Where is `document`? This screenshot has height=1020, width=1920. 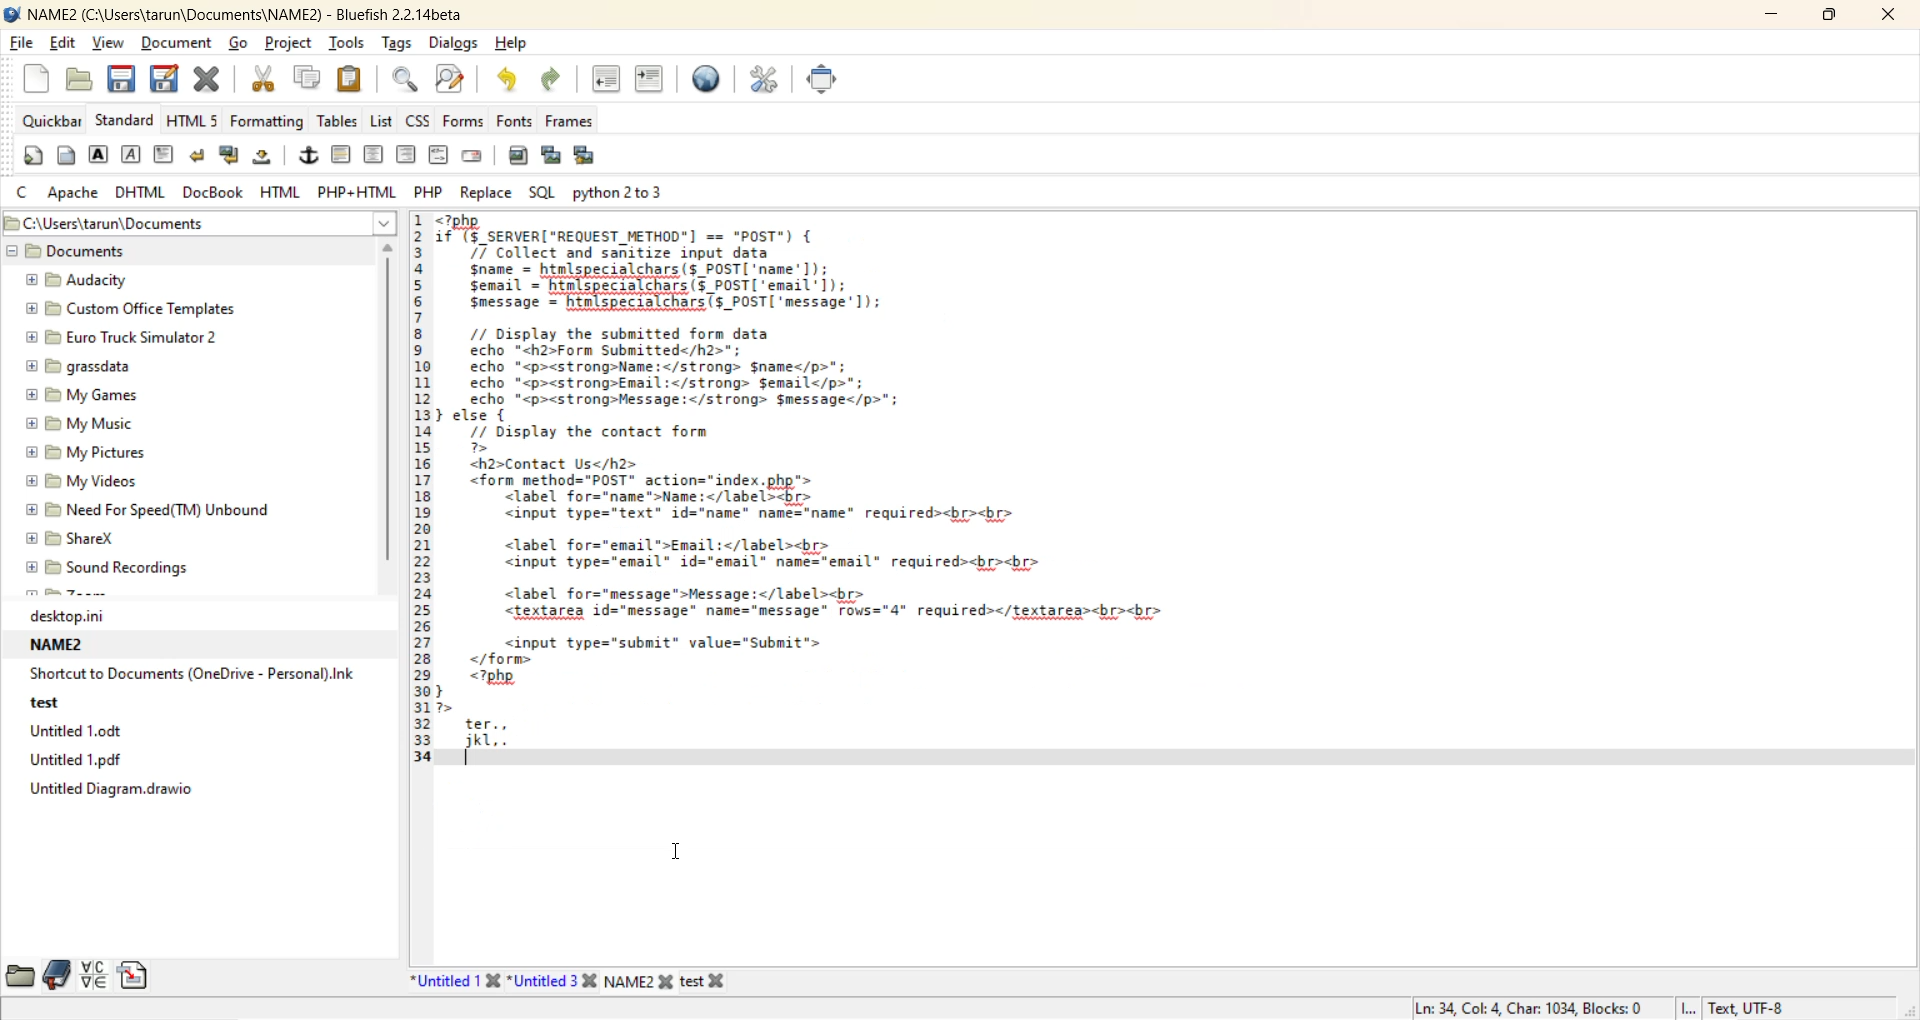 document is located at coordinates (181, 45).